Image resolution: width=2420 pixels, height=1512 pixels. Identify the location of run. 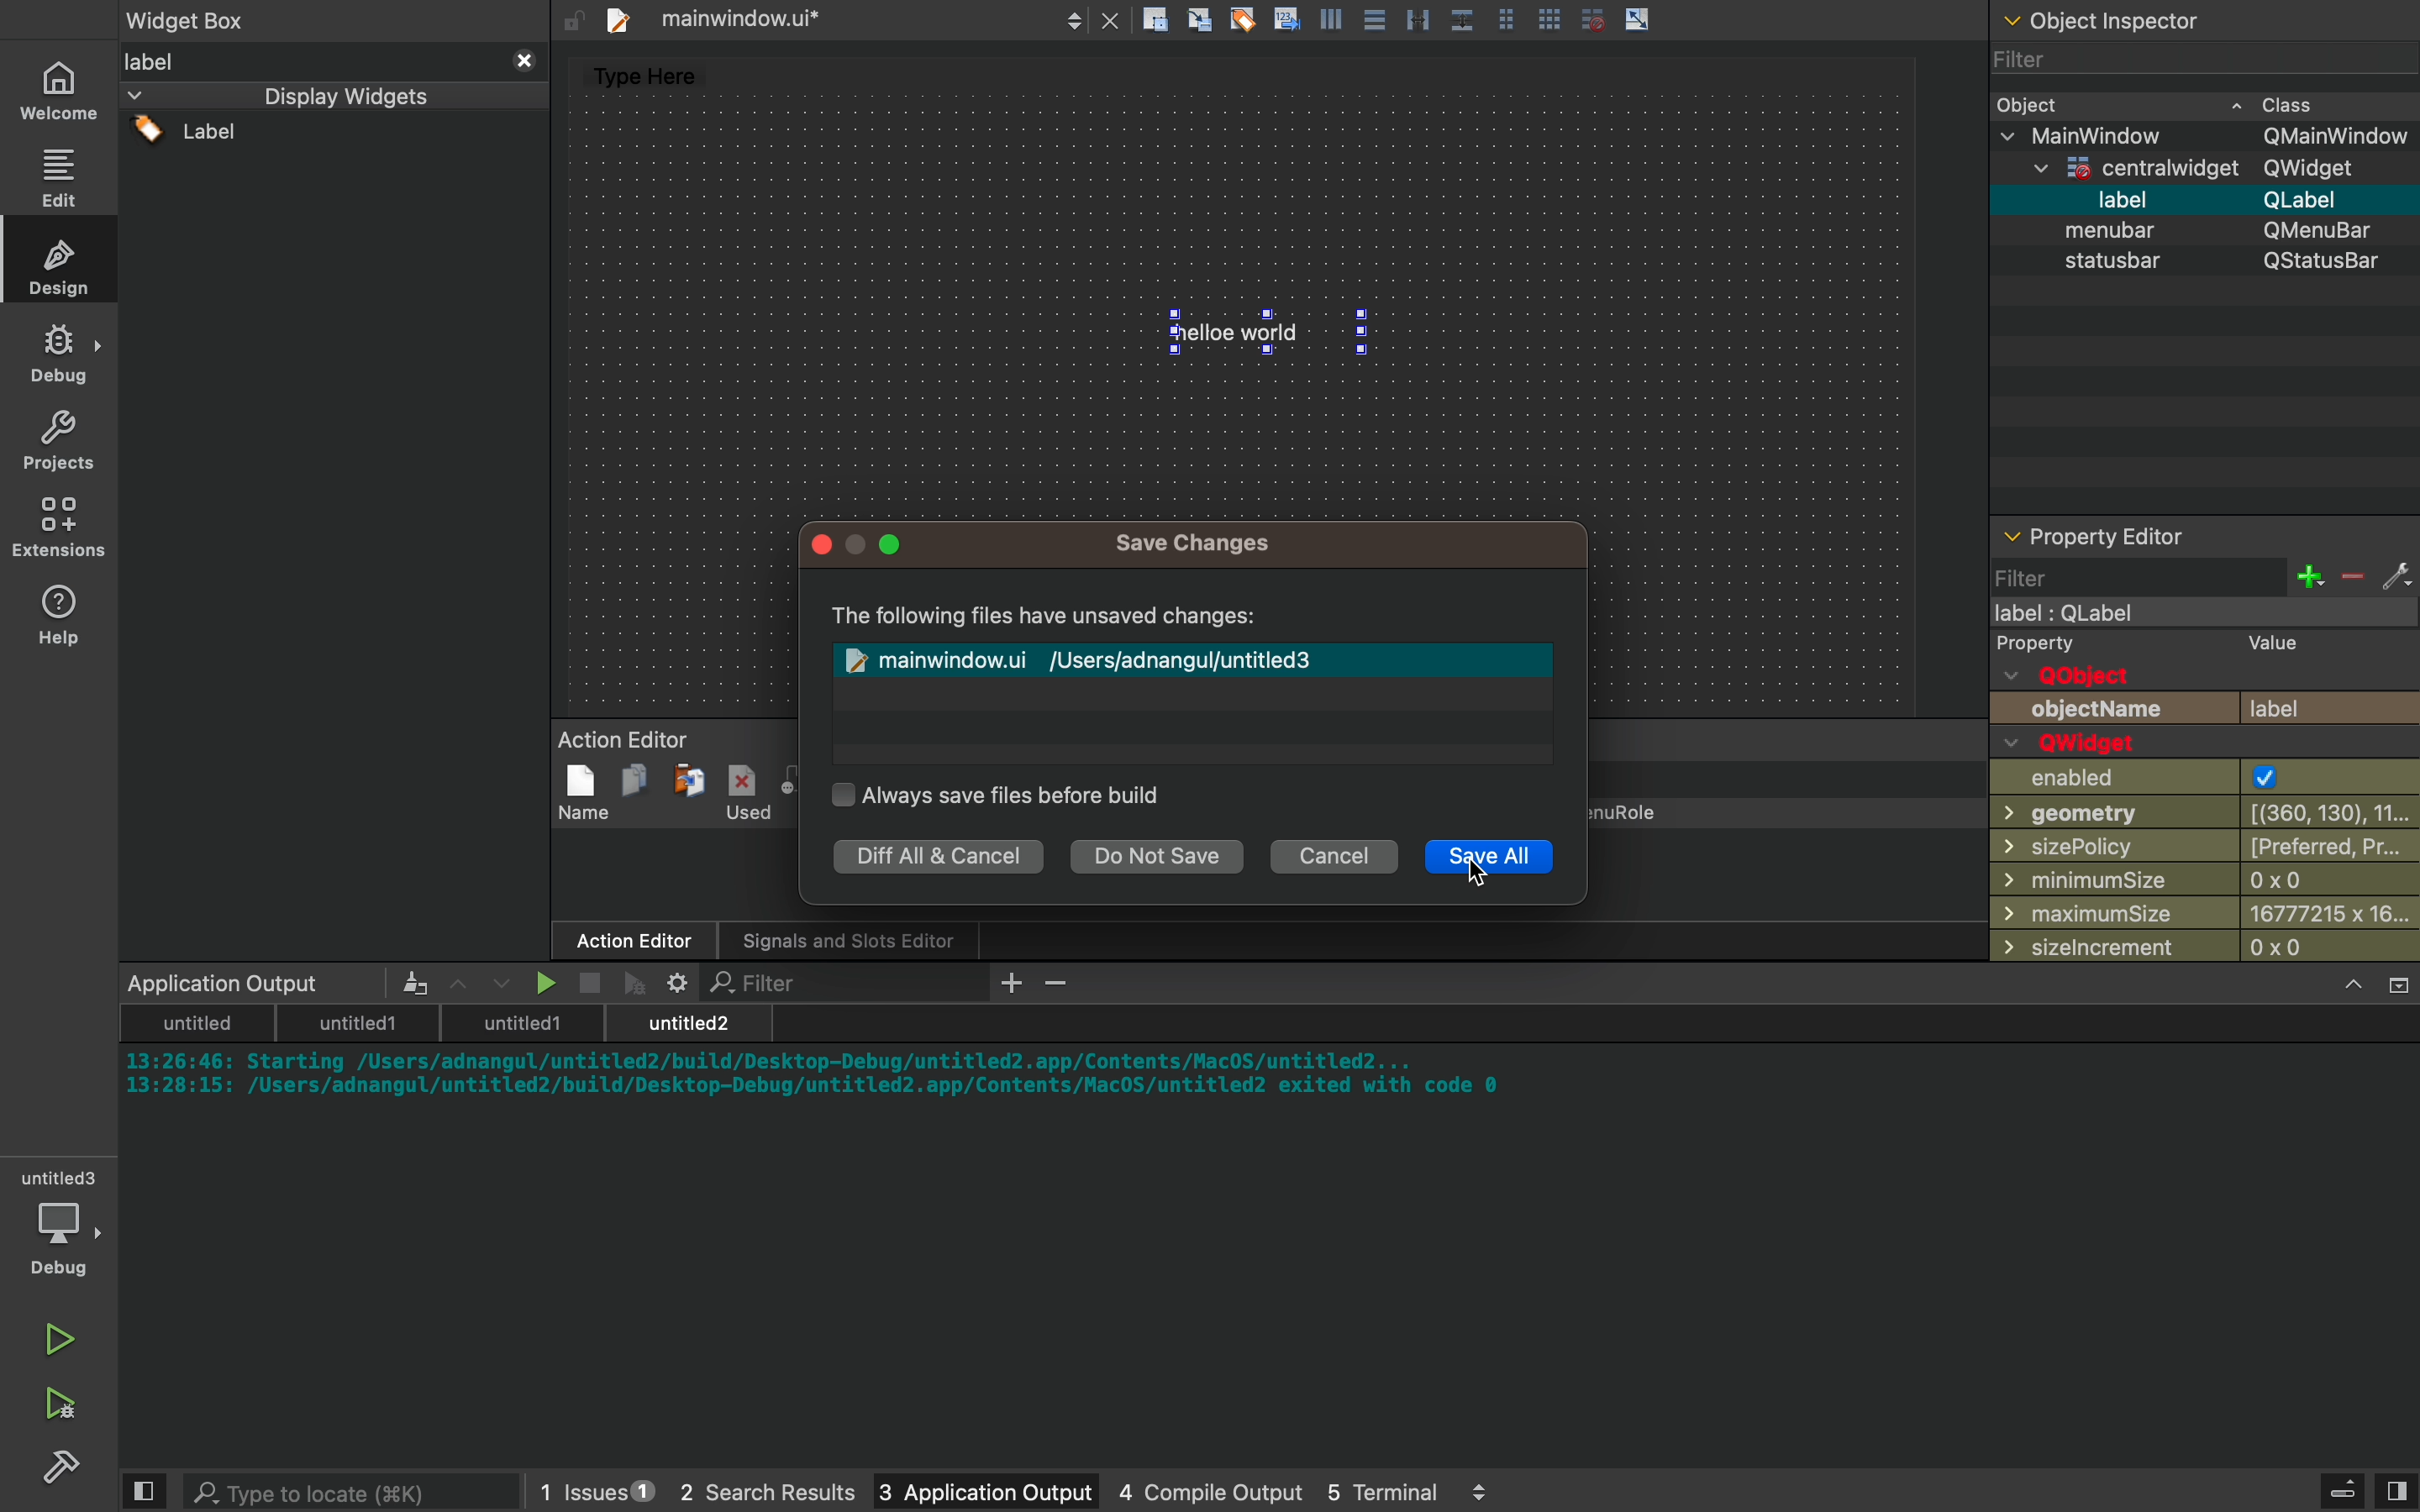
(60, 1331).